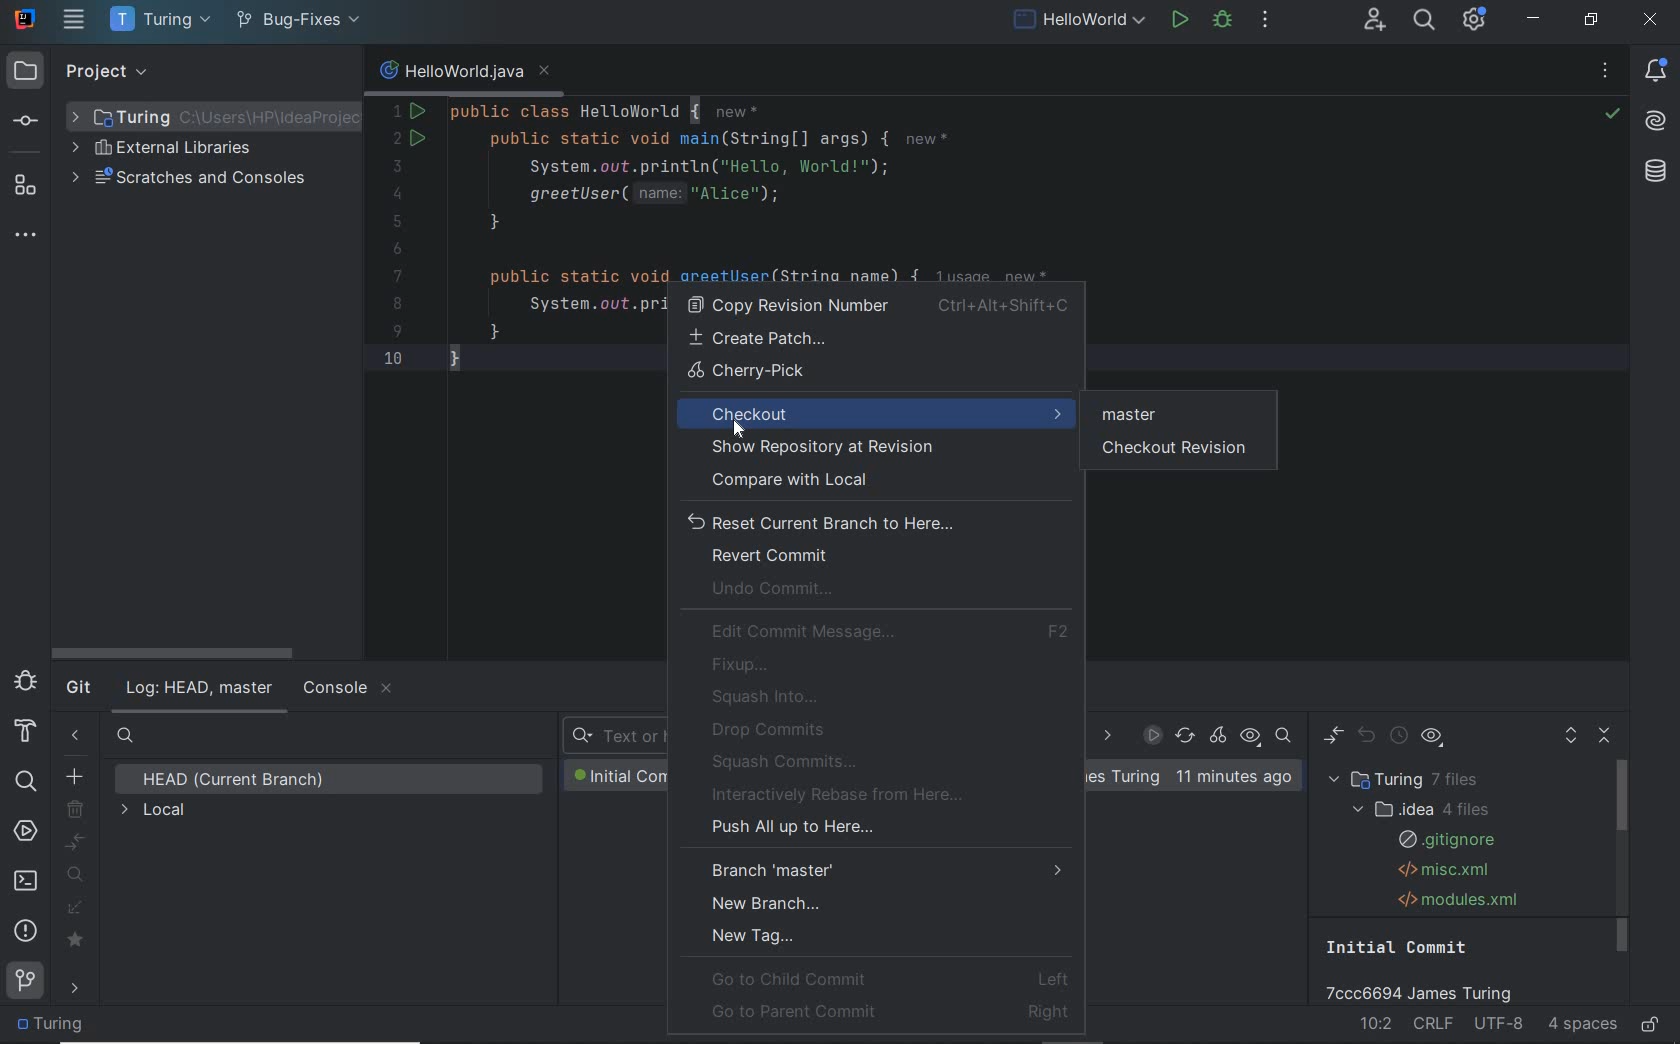 The image size is (1680, 1044). I want to click on close, so click(1650, 21).